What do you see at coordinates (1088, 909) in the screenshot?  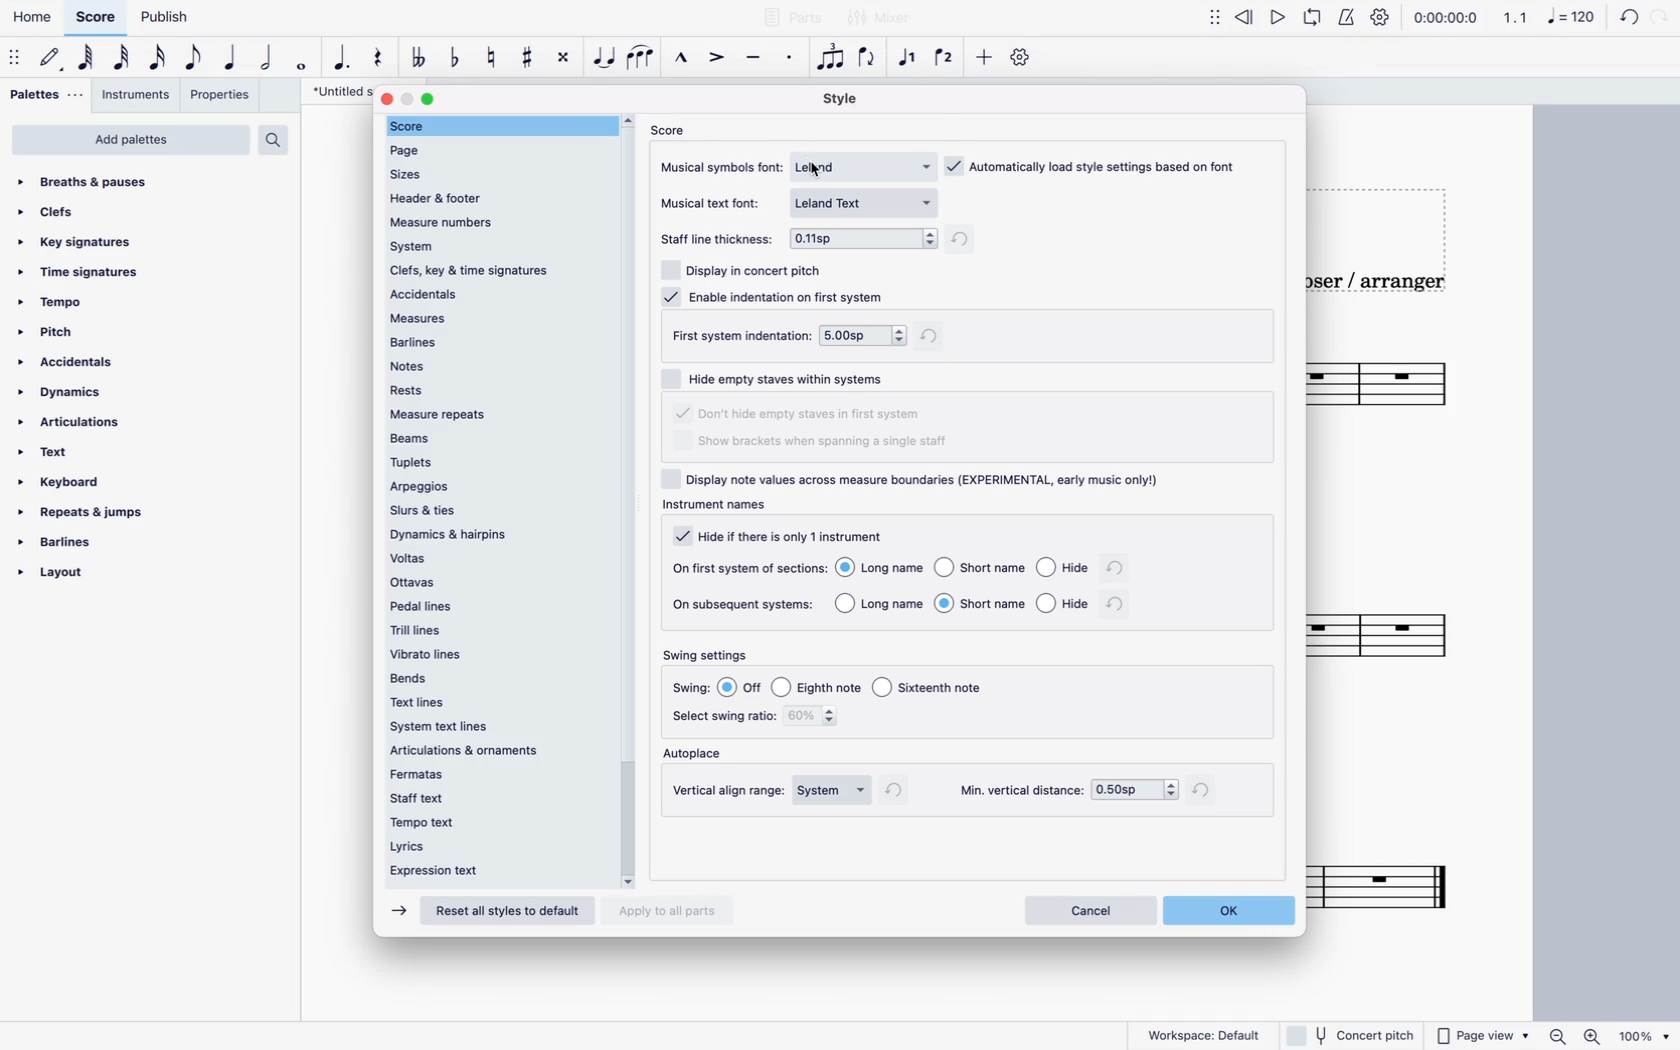 I see `cancel` at bounding box center [1088, 909].